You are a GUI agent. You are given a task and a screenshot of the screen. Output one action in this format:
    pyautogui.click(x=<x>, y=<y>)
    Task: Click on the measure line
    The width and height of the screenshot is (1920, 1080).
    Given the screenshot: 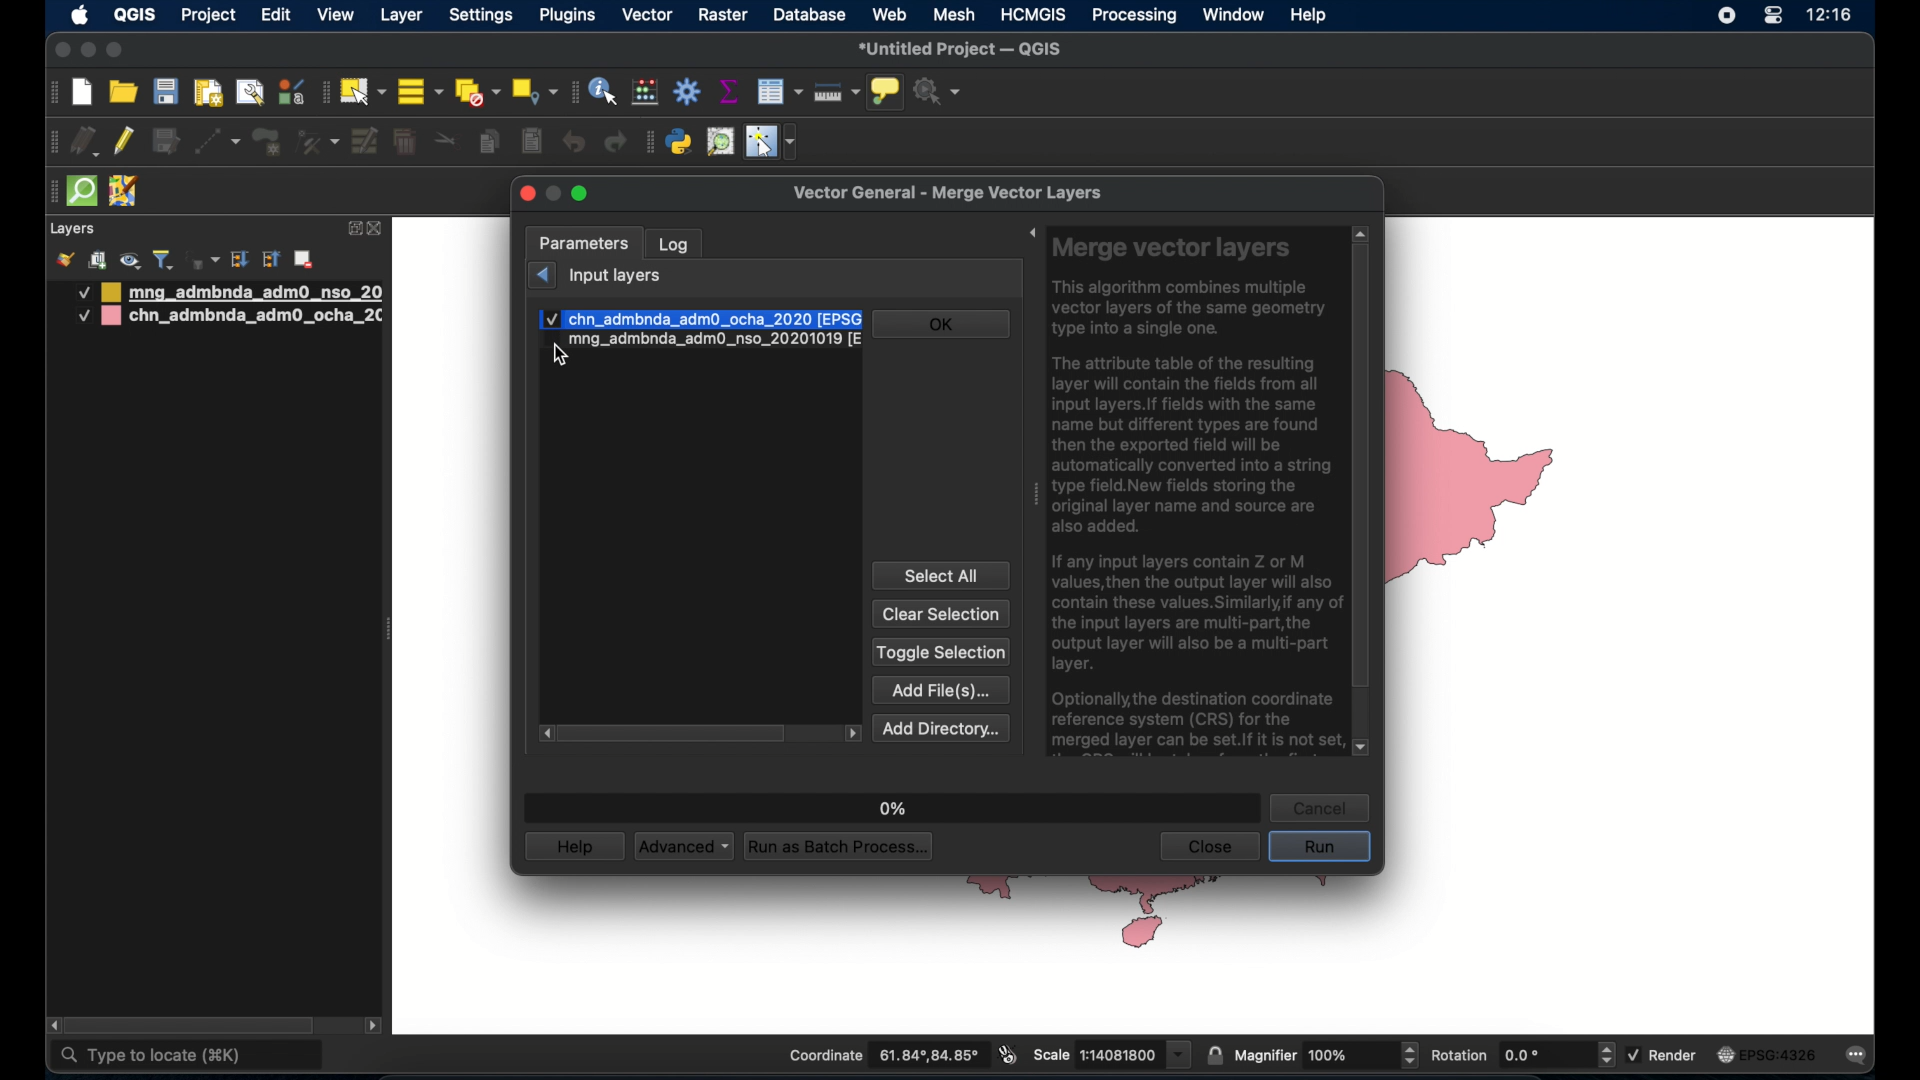 What is the action you would take?
    pyautogui.click(x=836, y=93)
    